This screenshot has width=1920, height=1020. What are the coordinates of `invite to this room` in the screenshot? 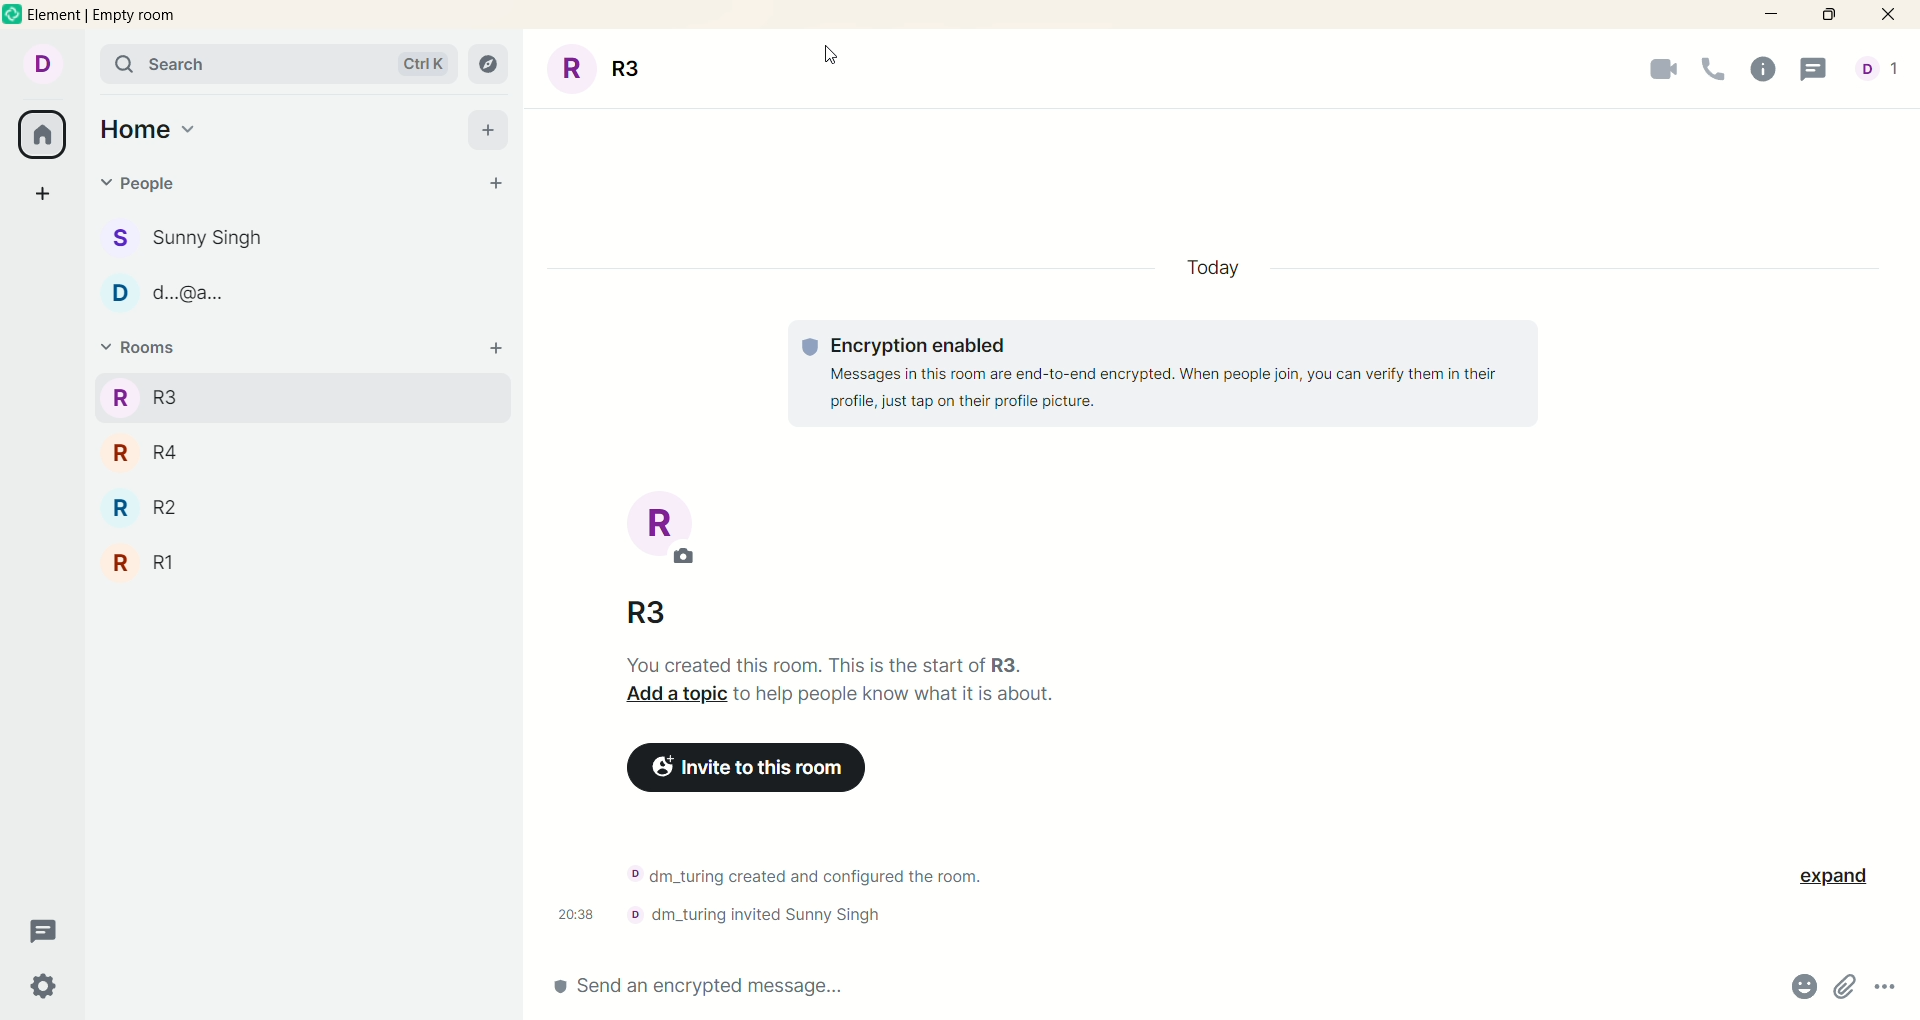 It's located at (749, 765).